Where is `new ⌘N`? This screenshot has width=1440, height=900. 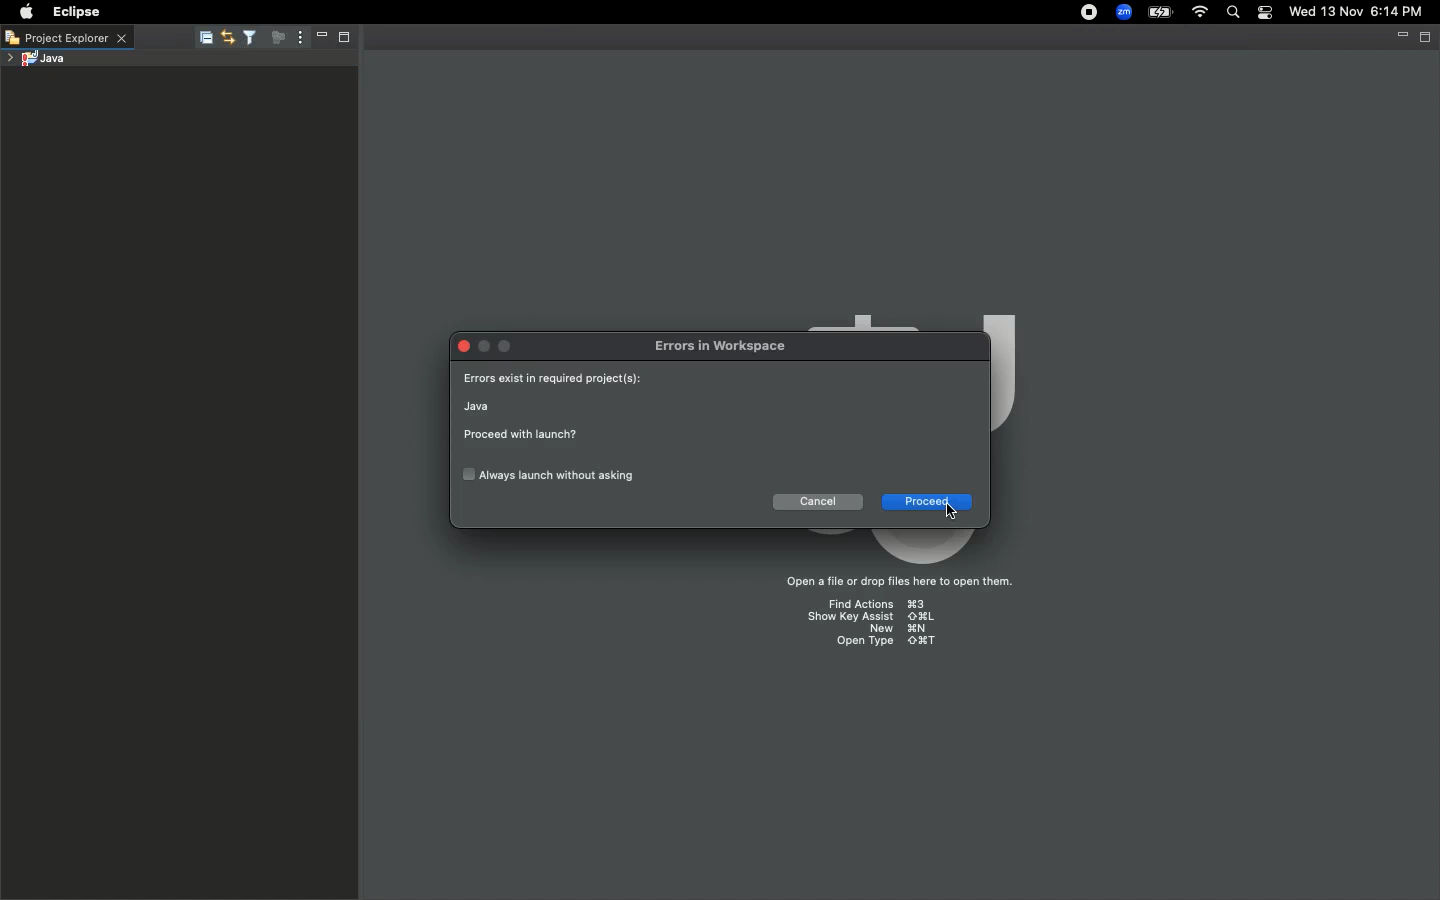
new ⌘N is located at coordinates (901, 629).